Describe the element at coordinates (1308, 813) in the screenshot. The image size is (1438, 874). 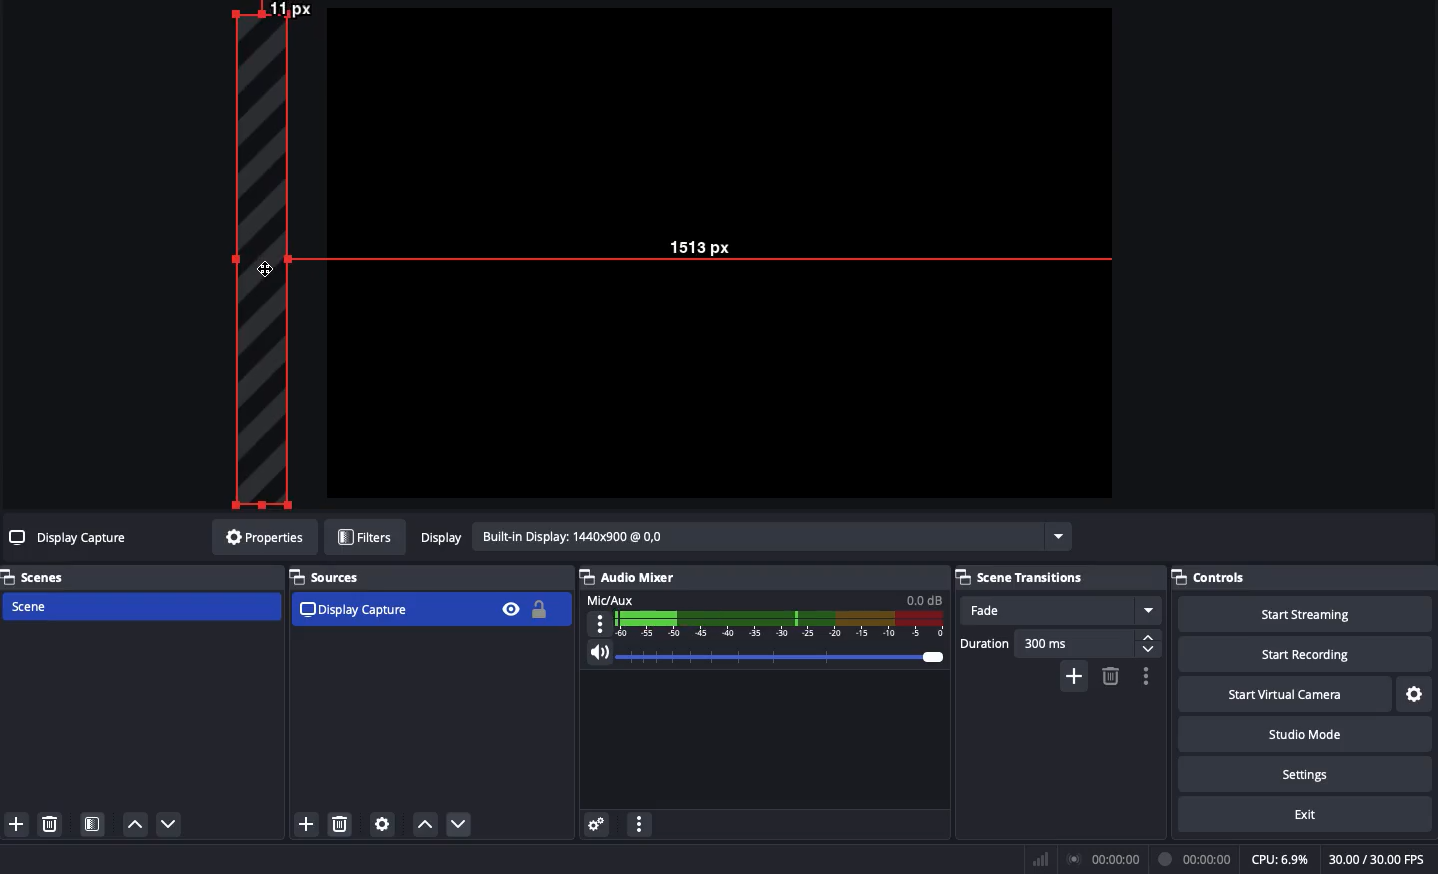
I see `Exit` at that location.